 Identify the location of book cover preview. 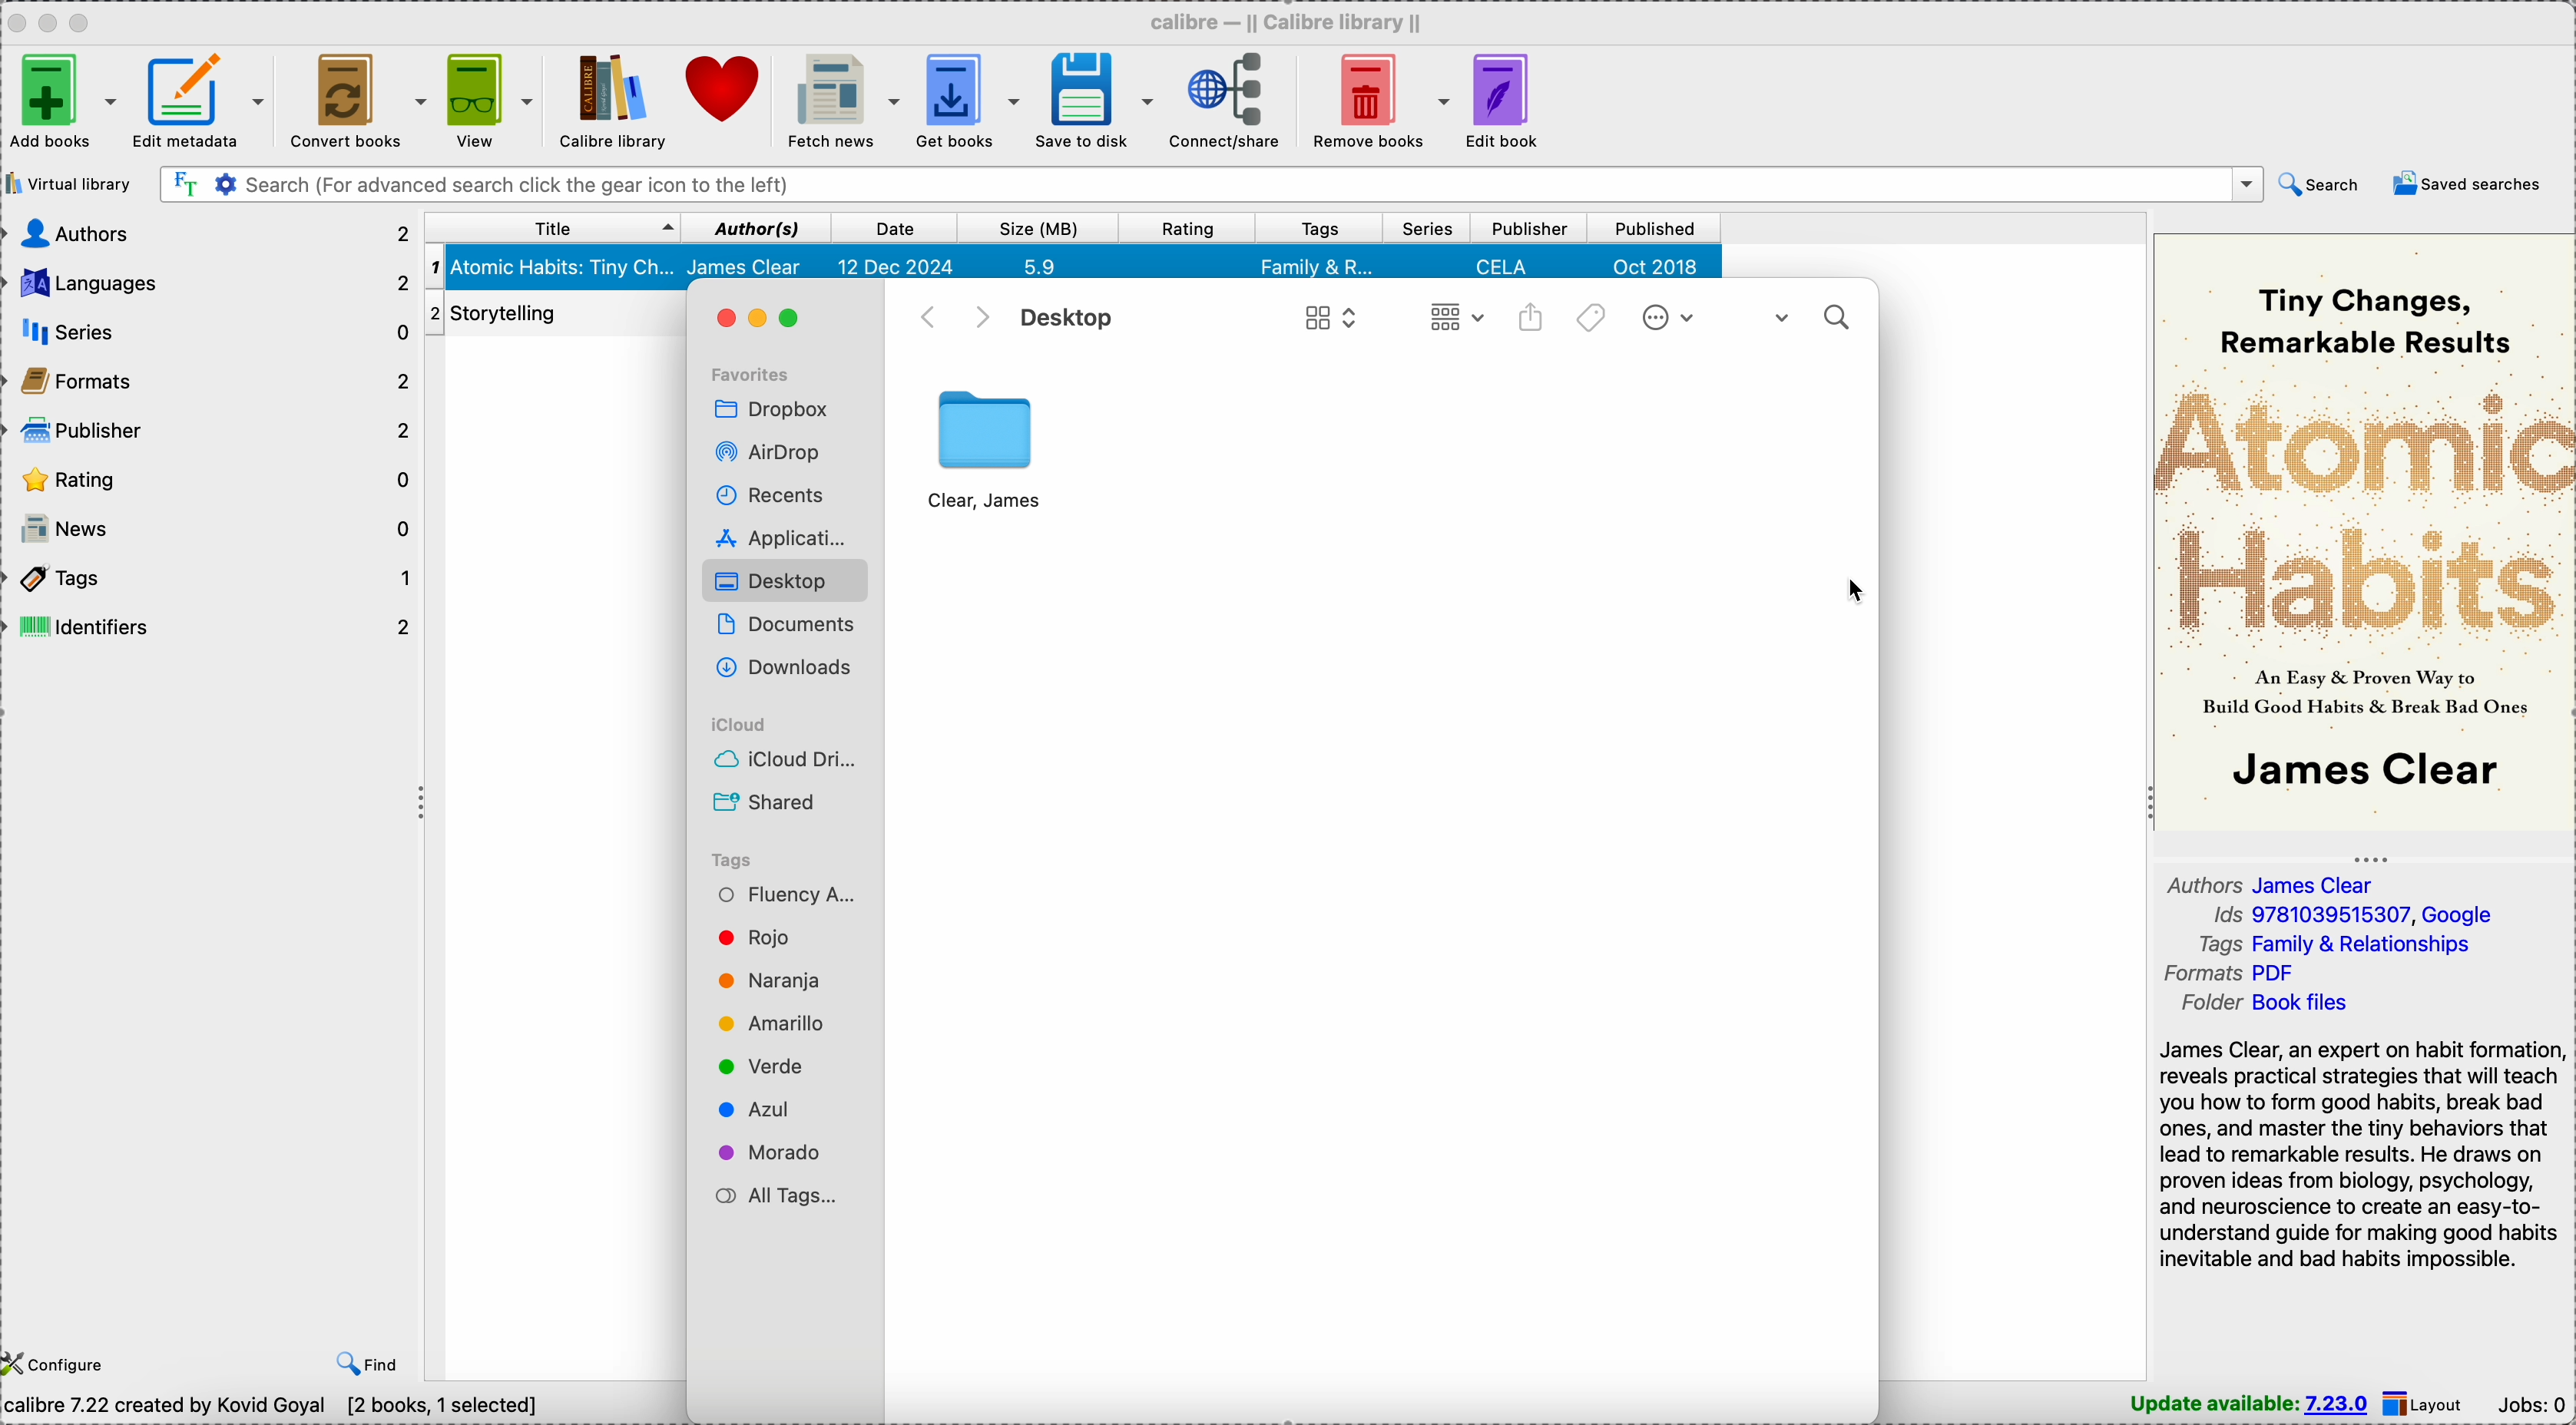
(2362, 531).